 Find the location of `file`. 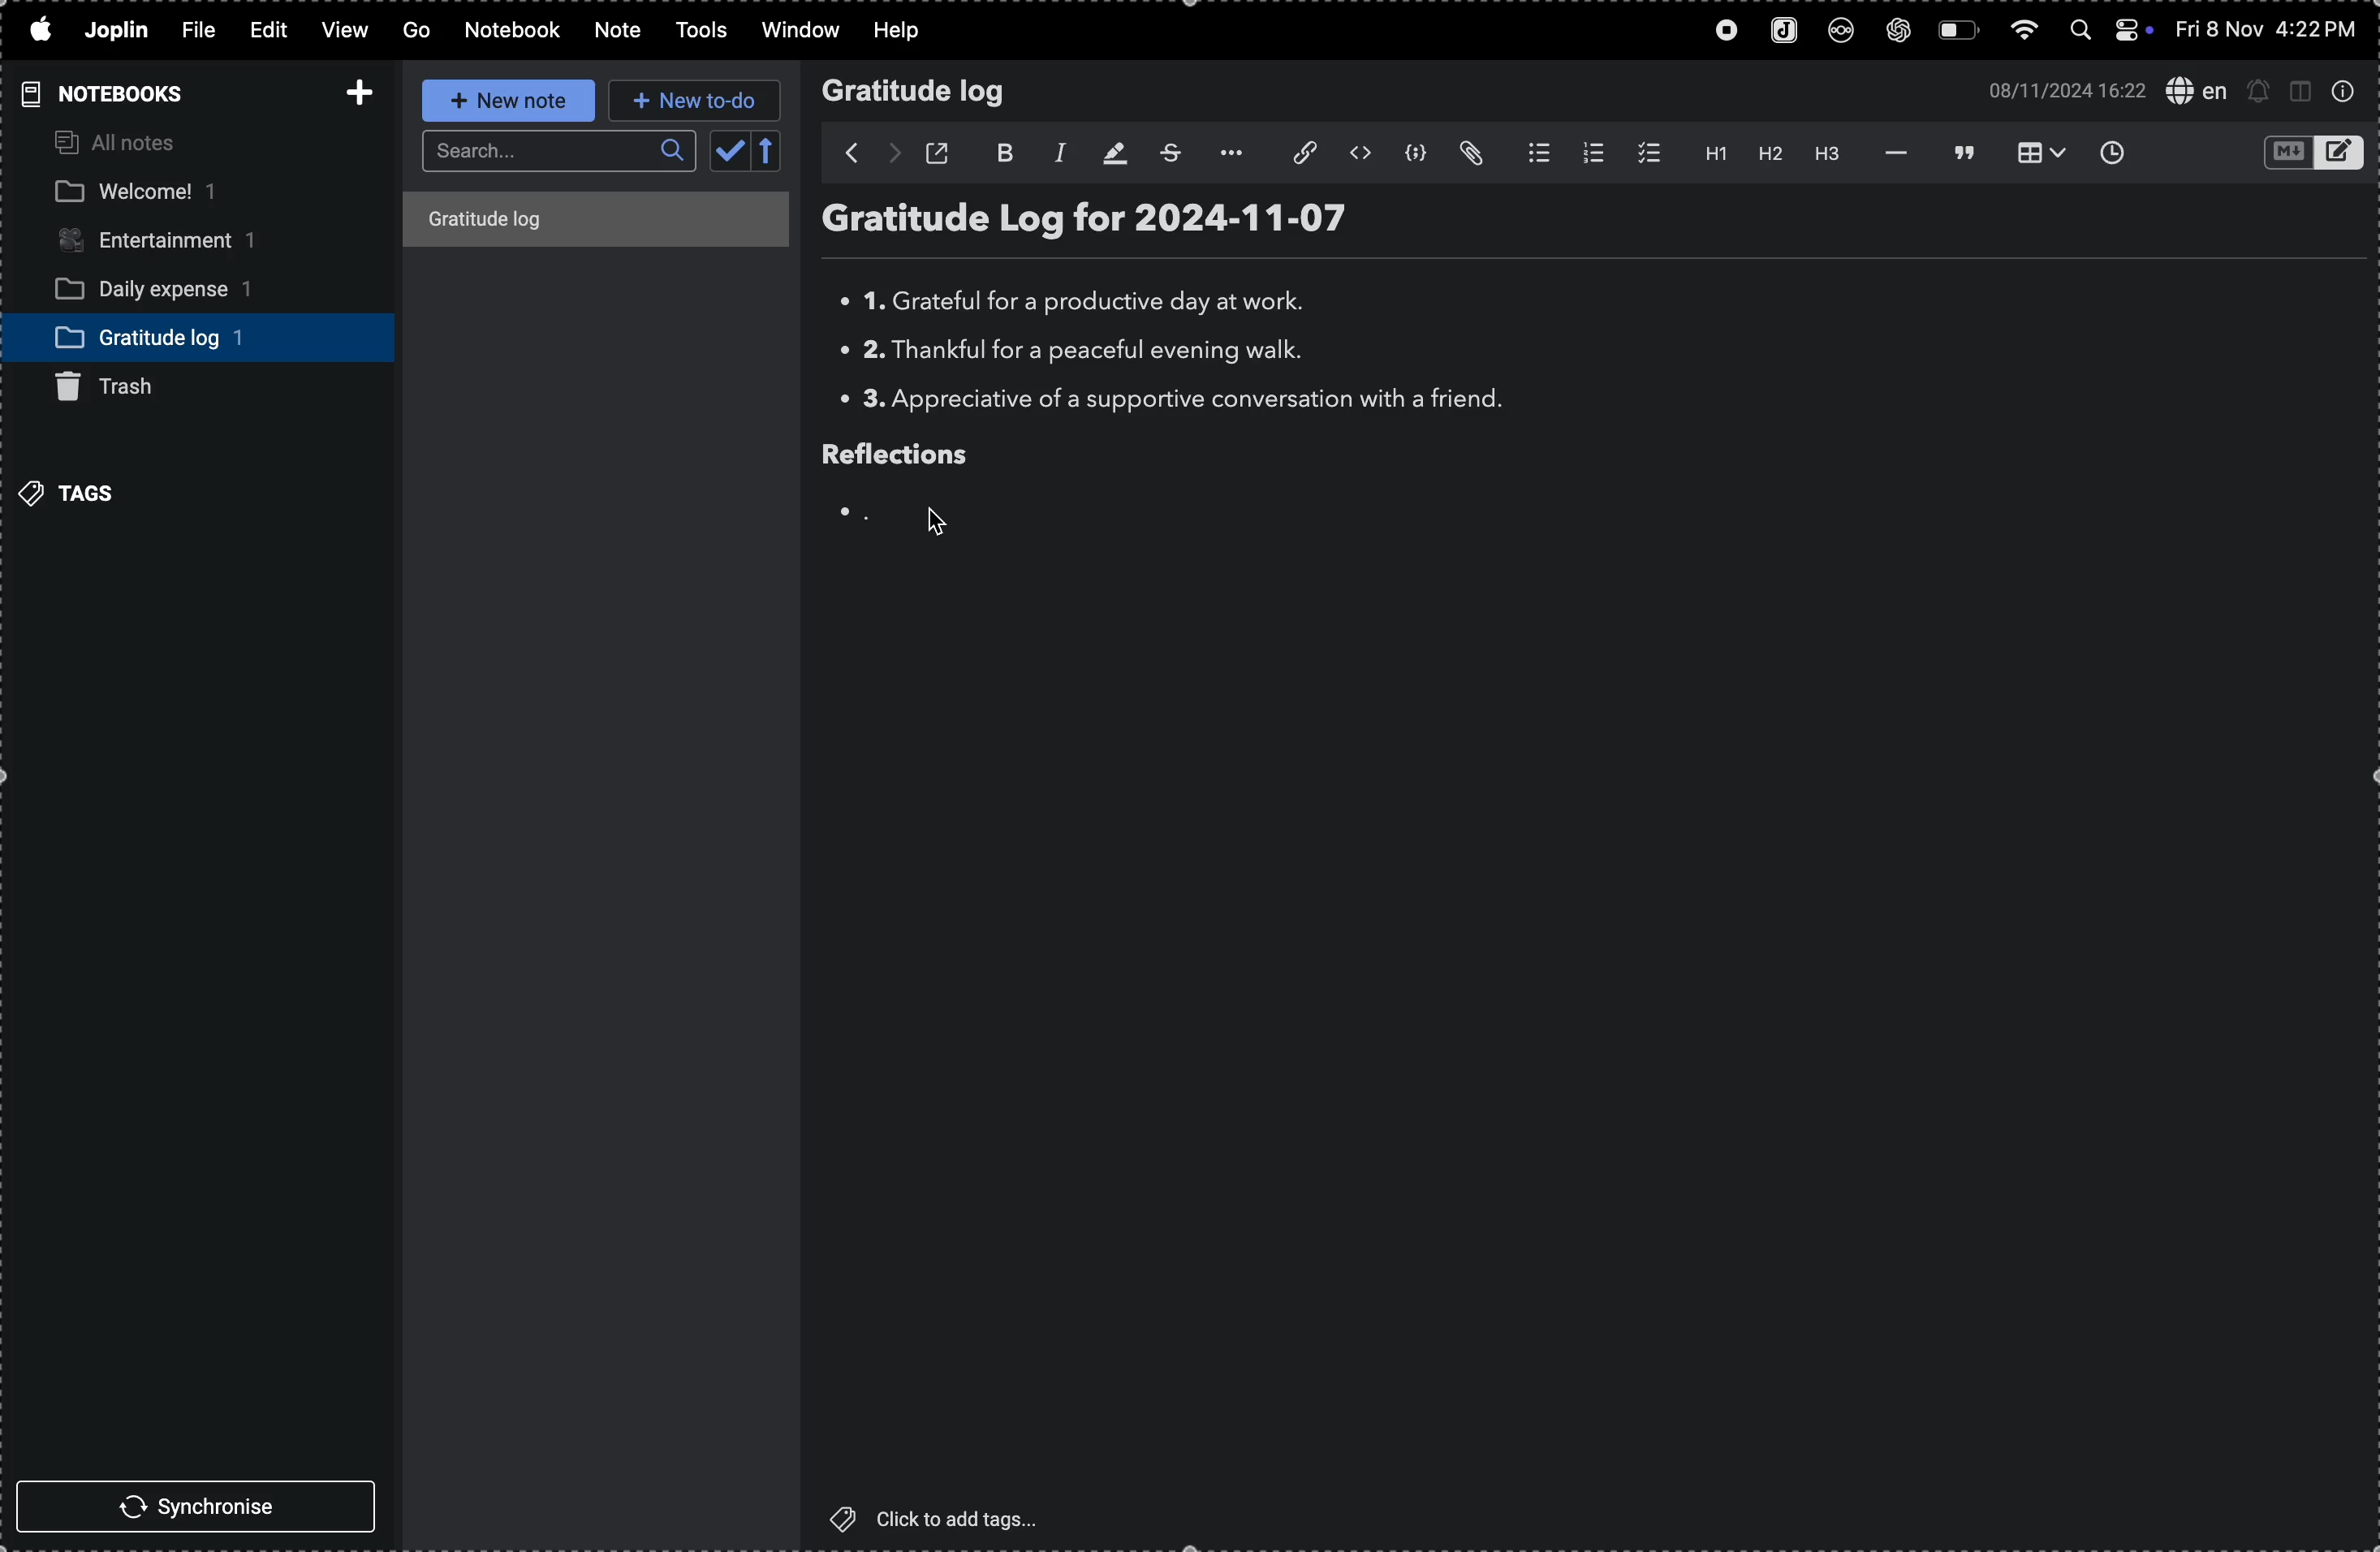

file is located at coordinates (197, 32).